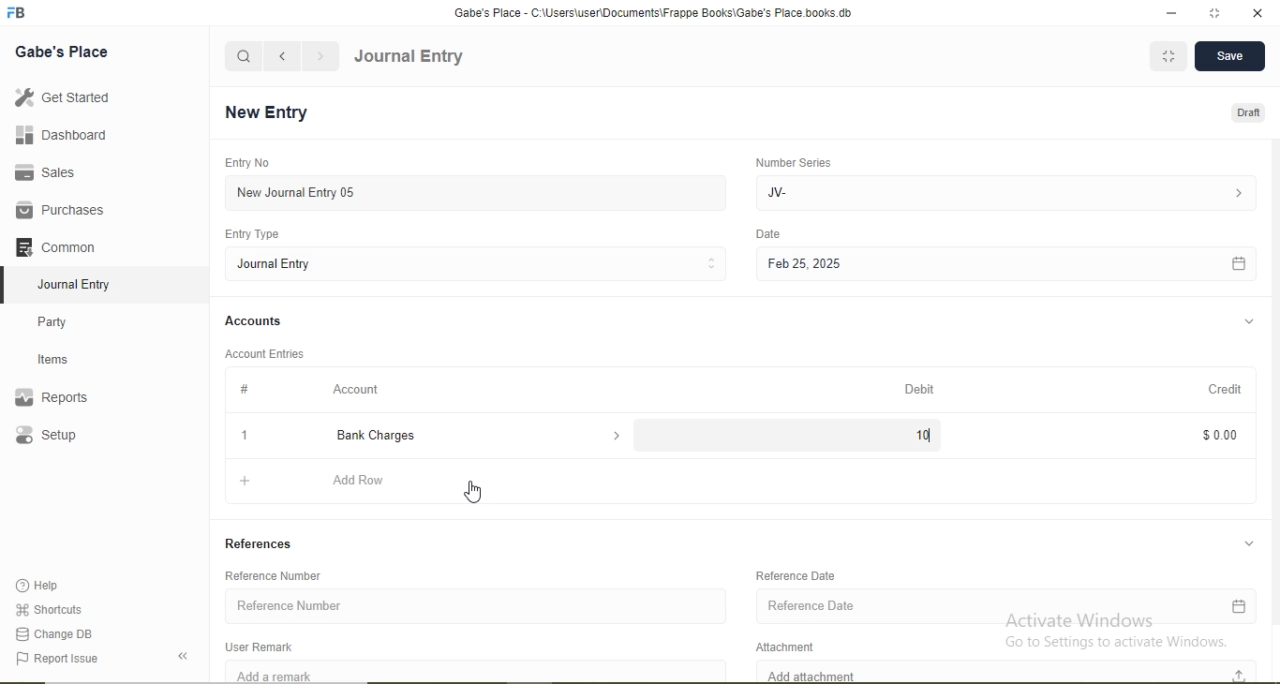 This screenshot has height=684, width=1280. What do you see at coordinates (1166, 56) in the screenshot?
I see `MINIMIZE WINDOW` at bounding box center [1166, 56].